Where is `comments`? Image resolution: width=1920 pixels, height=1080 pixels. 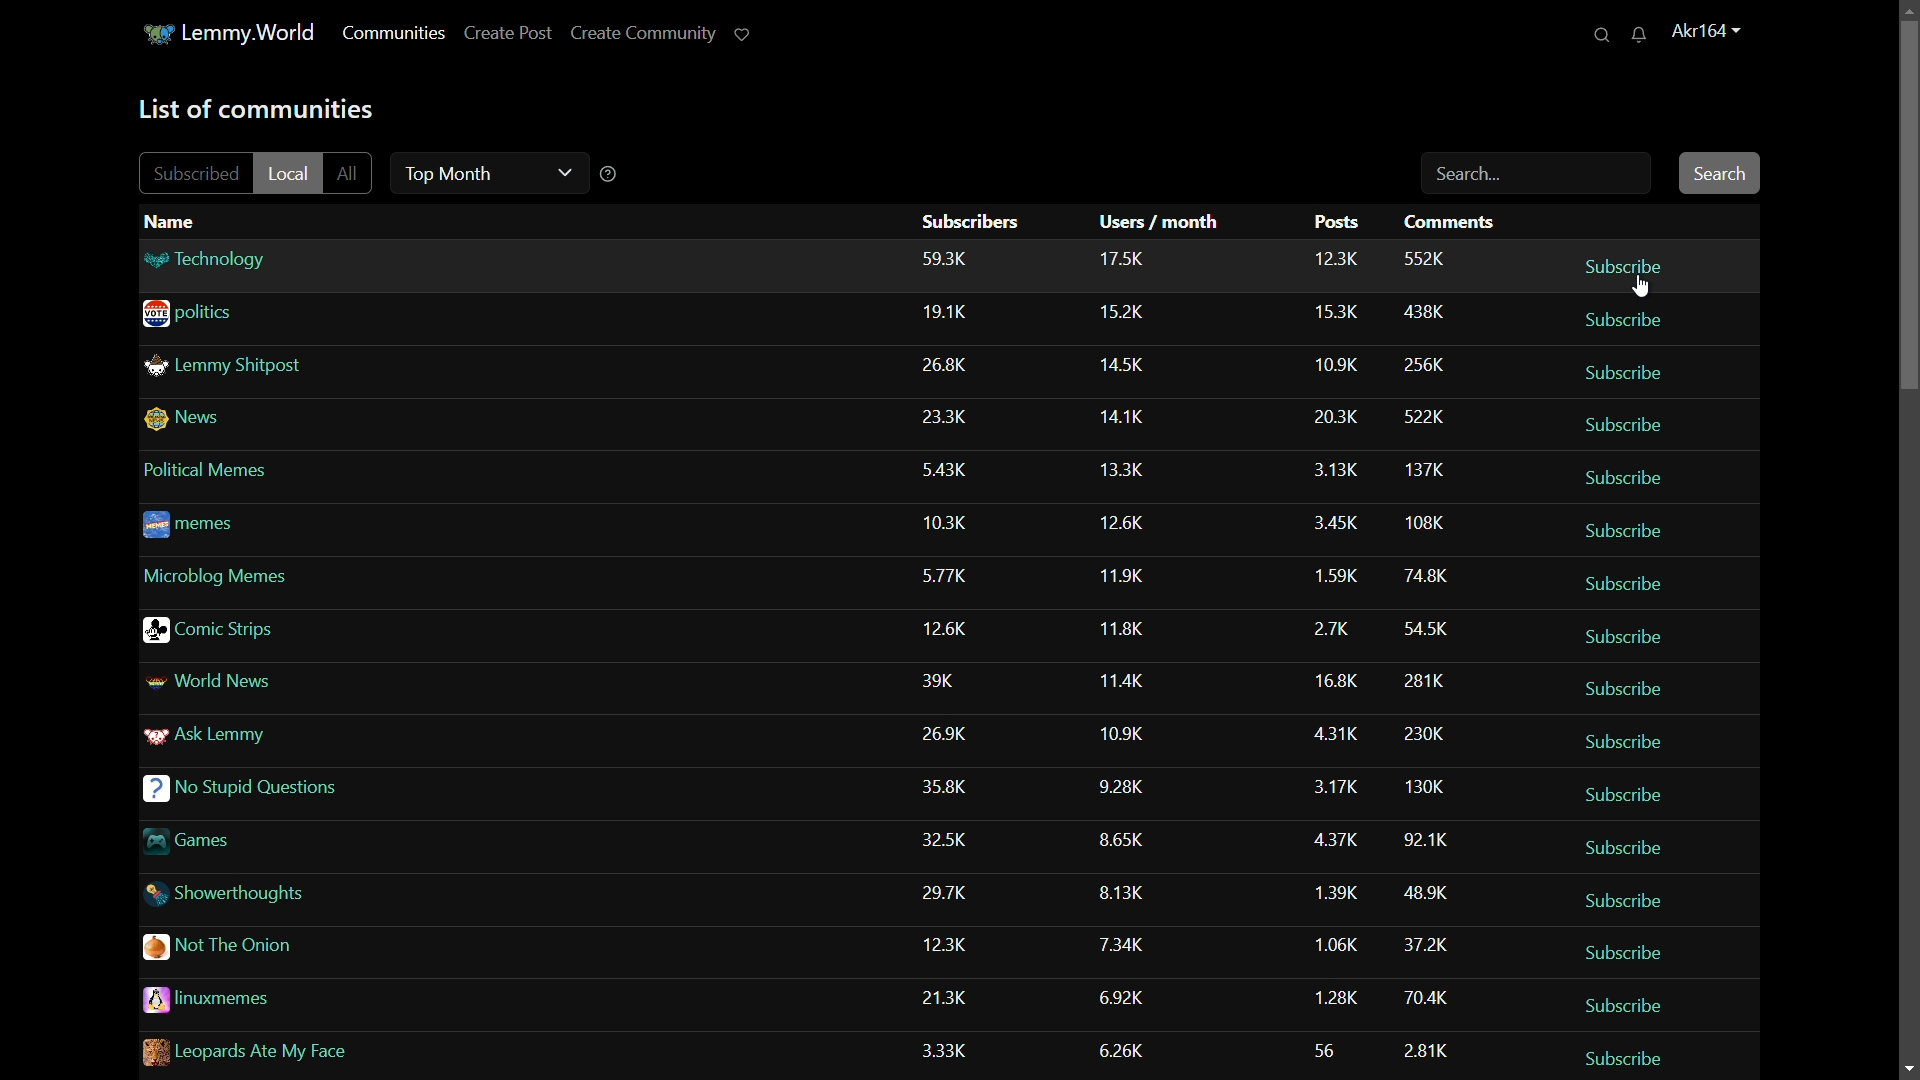
comments is located at coordinates (1427, 1049).